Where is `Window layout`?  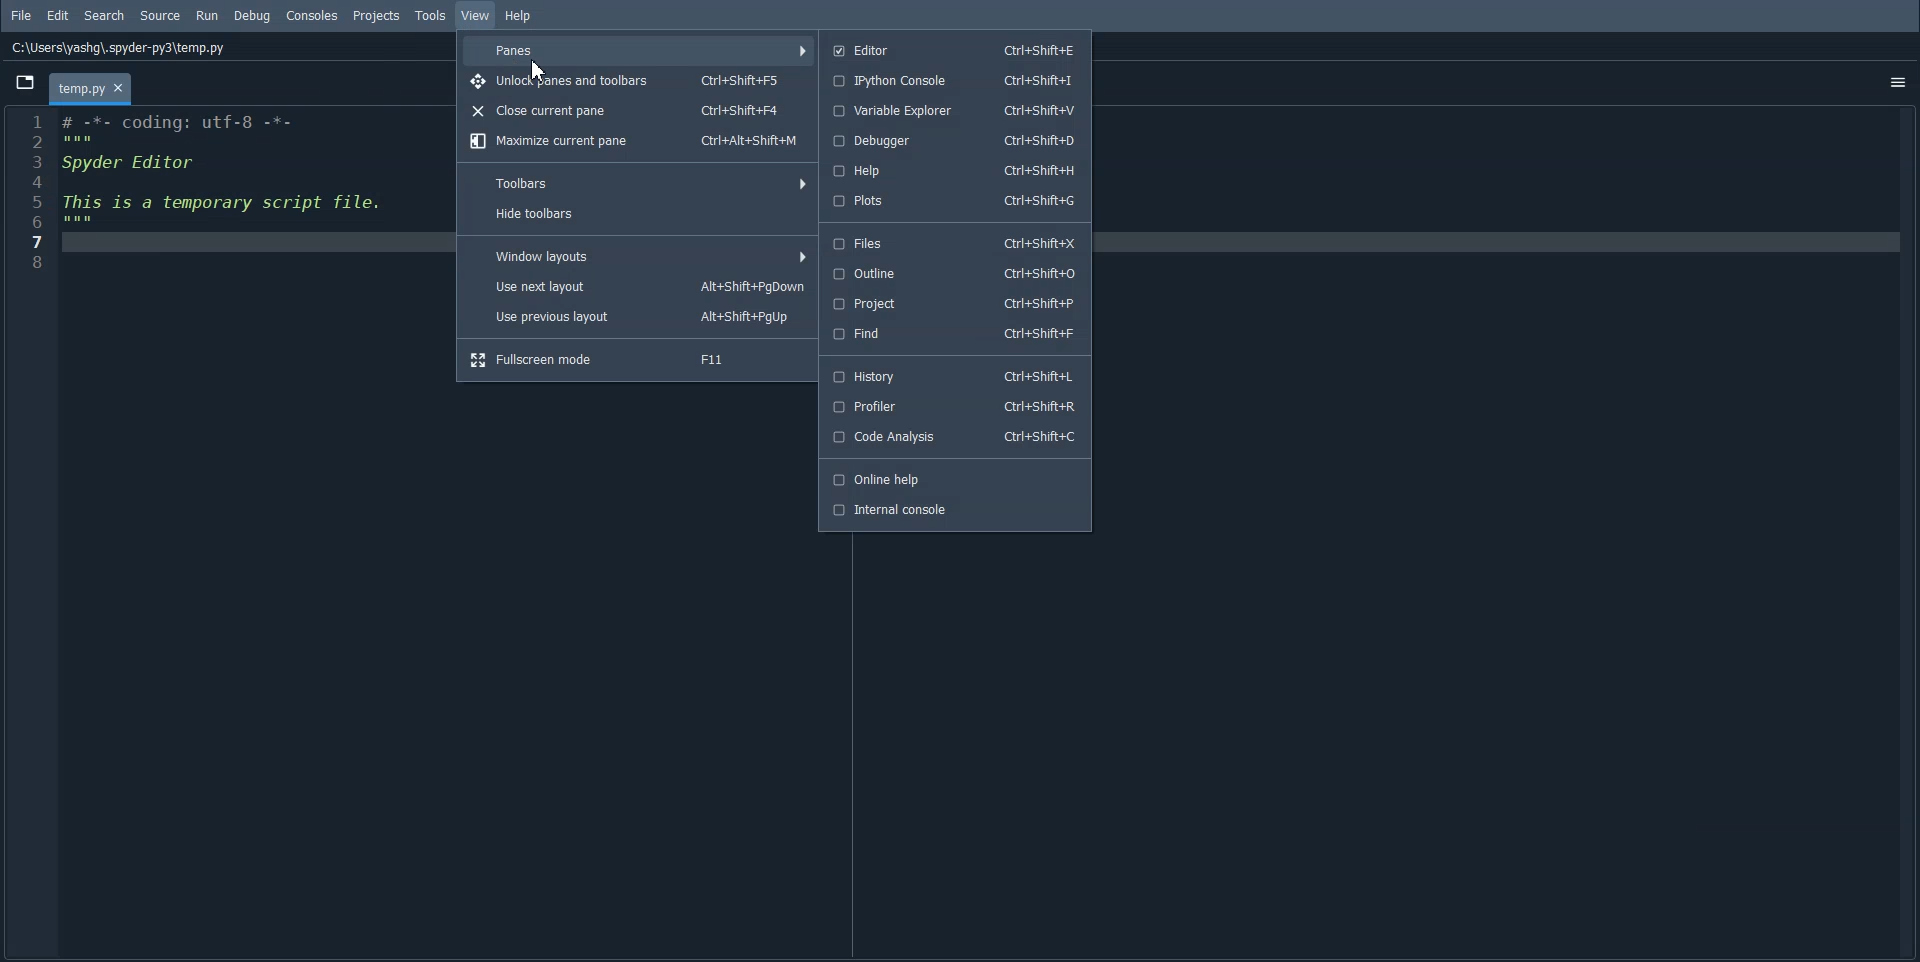
Window layout is located at coordinates (638, 254).